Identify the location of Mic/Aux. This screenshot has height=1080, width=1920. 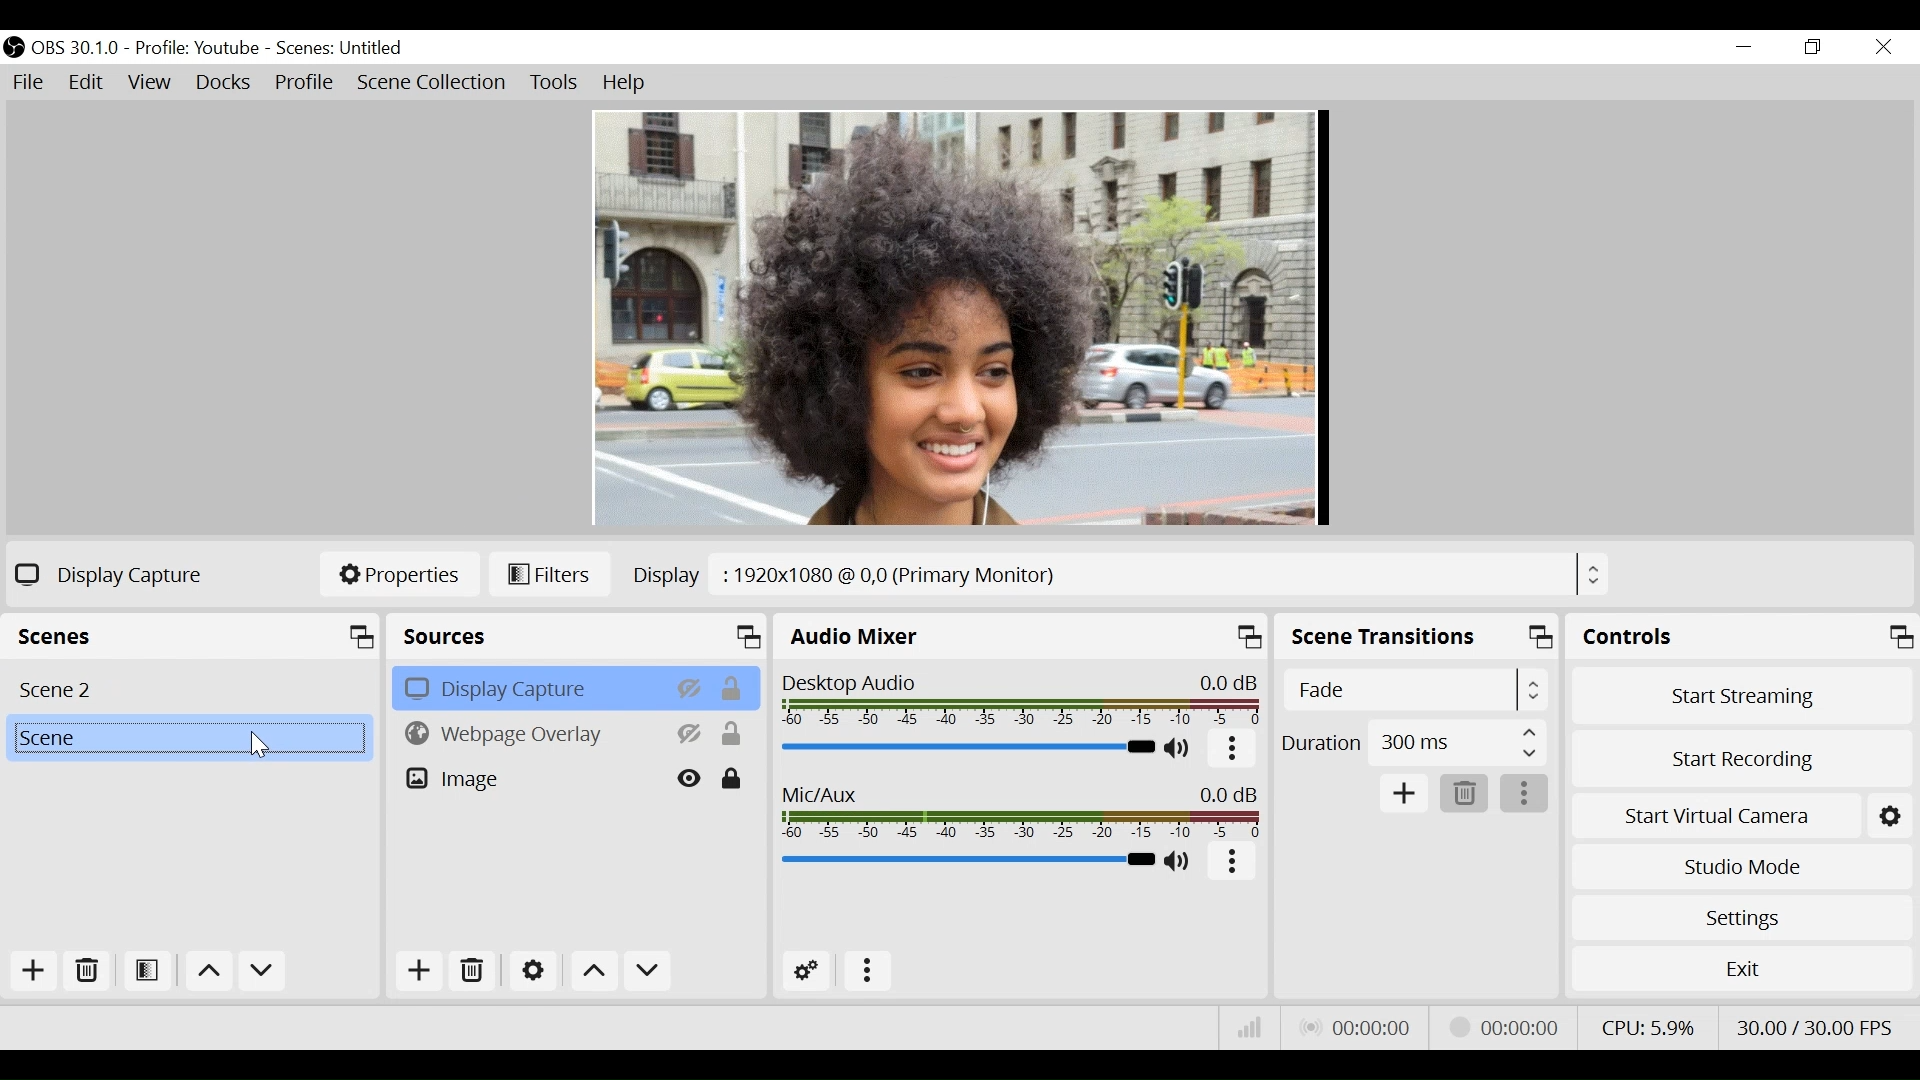
(1019, 809).